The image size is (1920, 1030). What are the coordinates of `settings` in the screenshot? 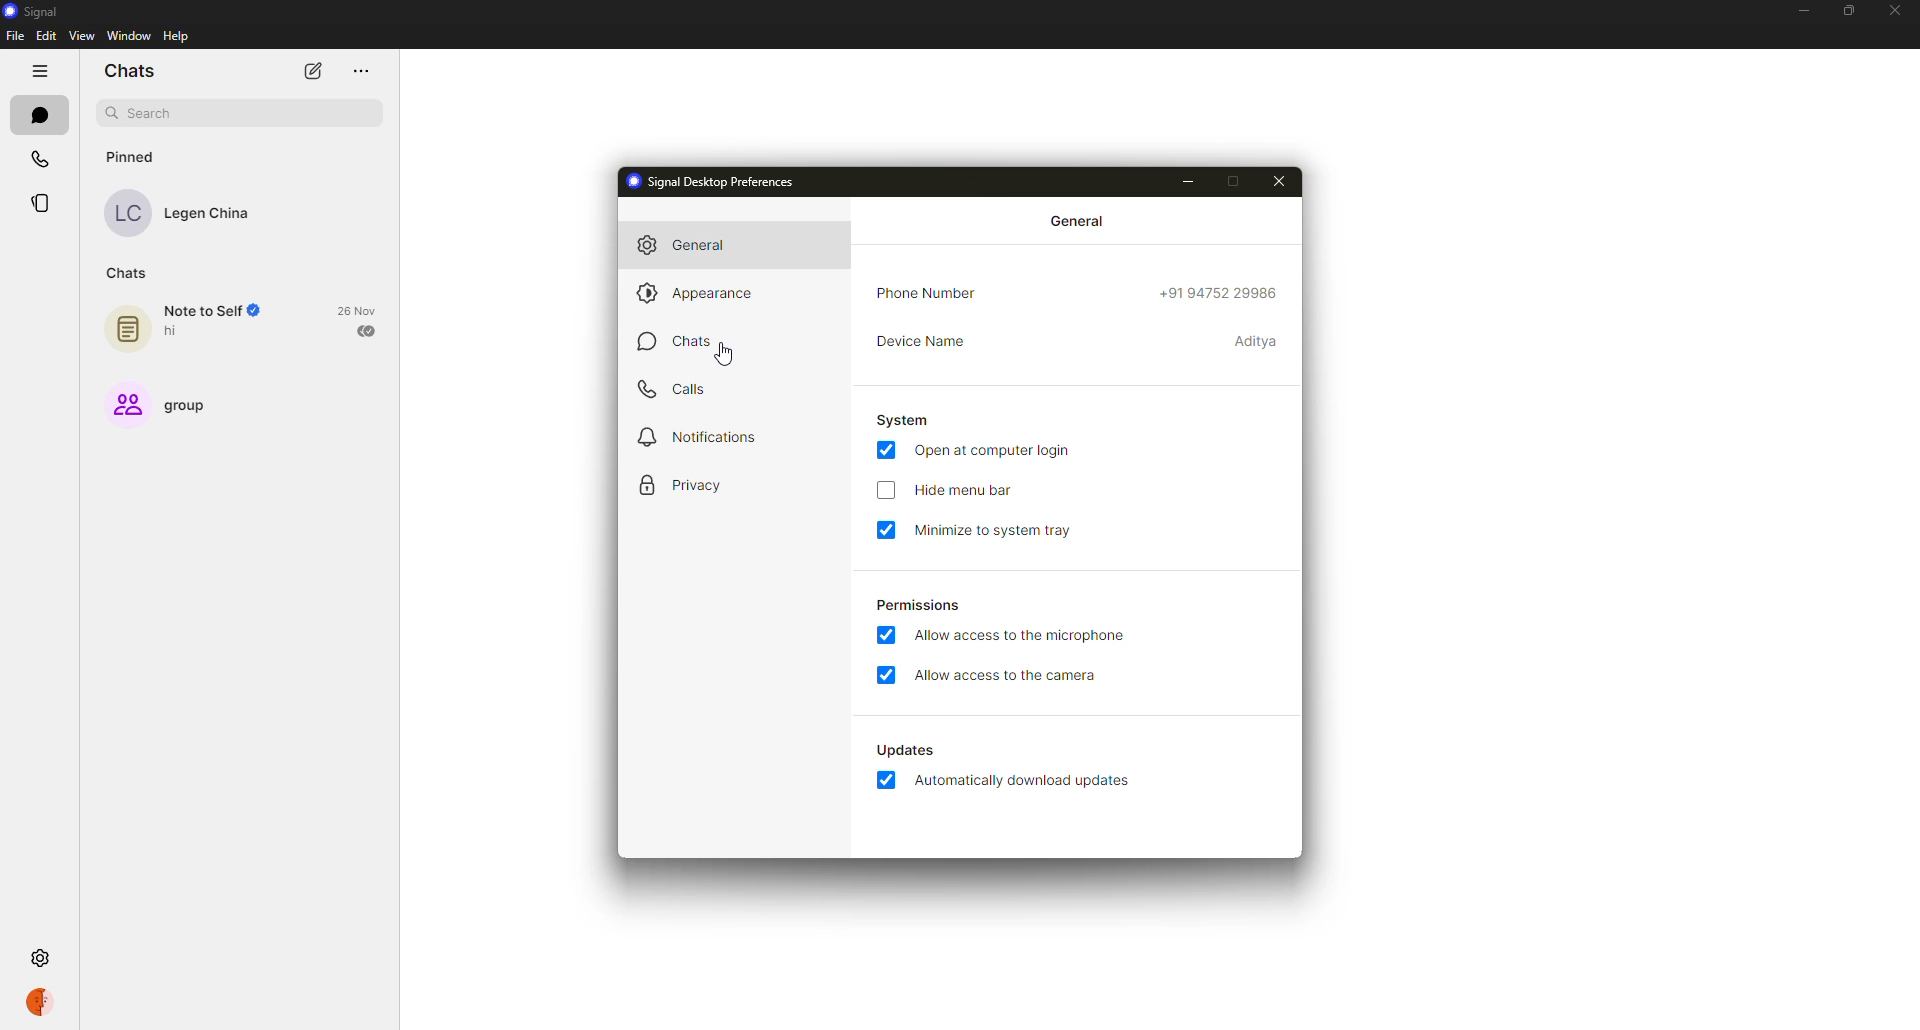 It's located at (43, 960).